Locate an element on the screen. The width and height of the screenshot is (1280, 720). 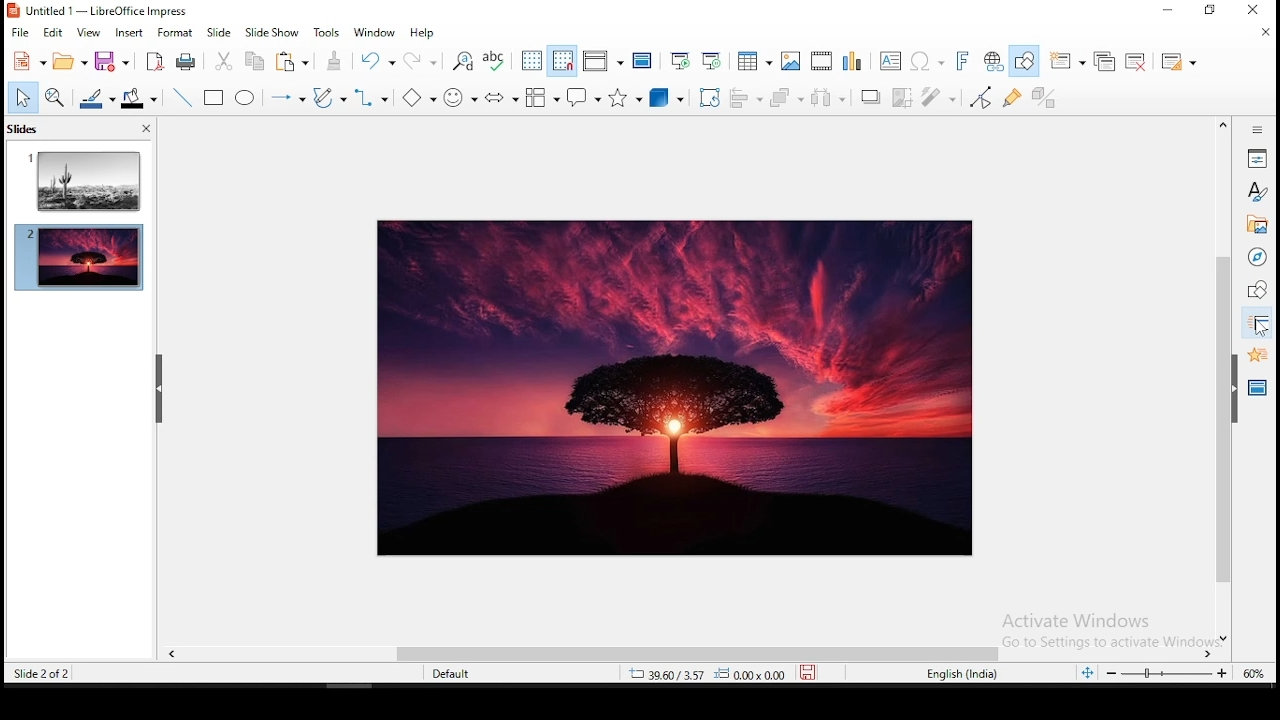
arrange is located at coordinates (790, 98).